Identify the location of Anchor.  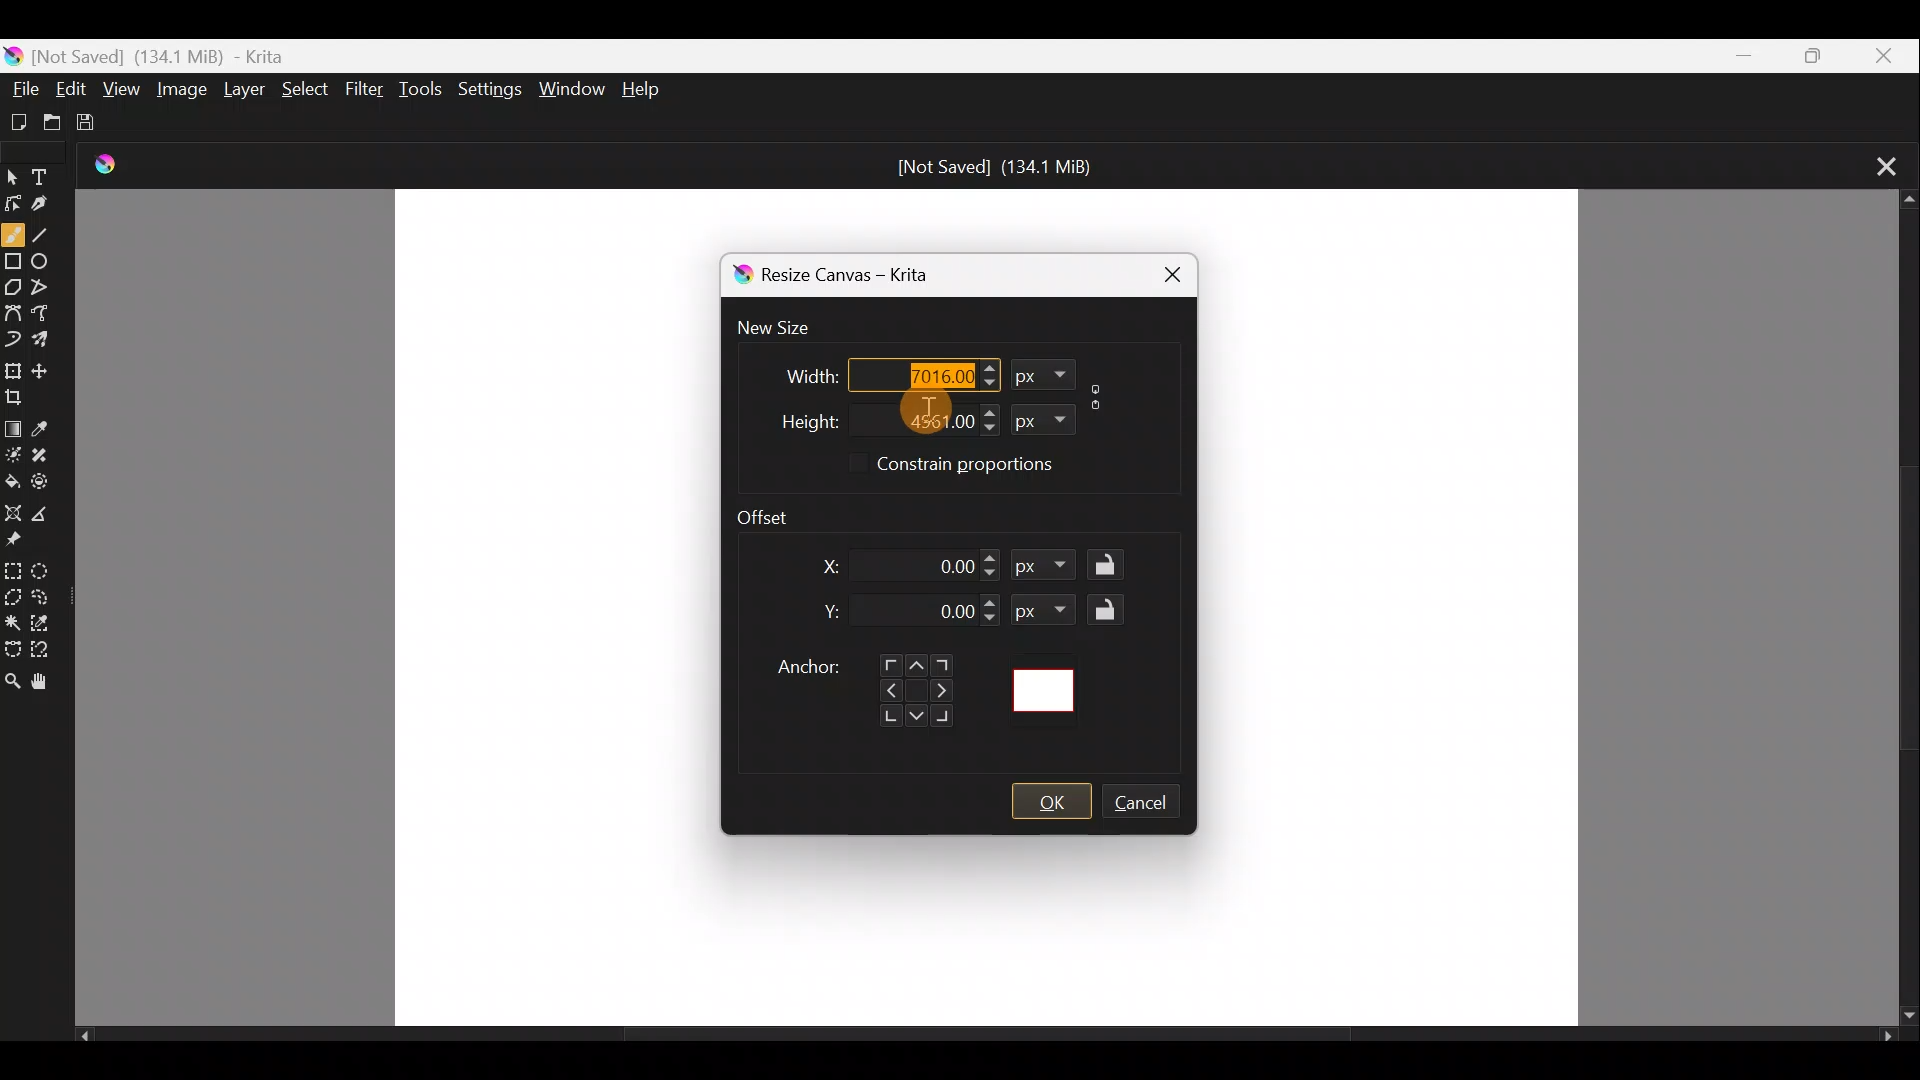
(862, 683).